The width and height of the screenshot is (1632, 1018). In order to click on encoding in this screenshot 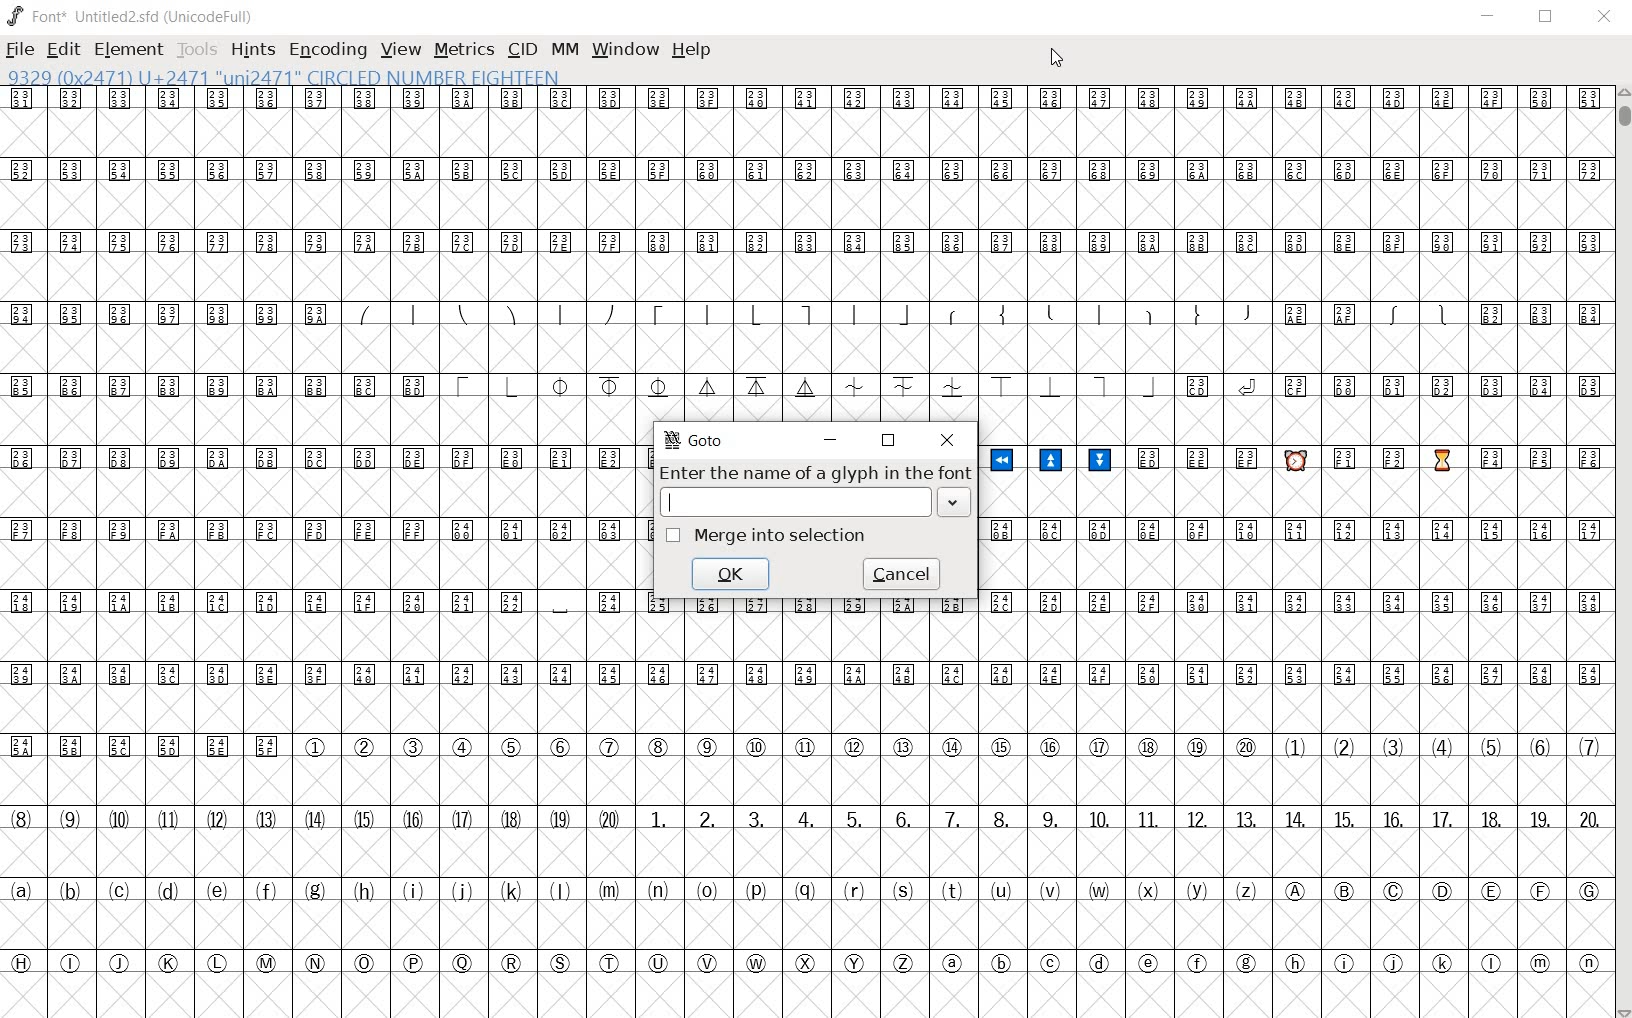, I will do `click(330, 50)`.